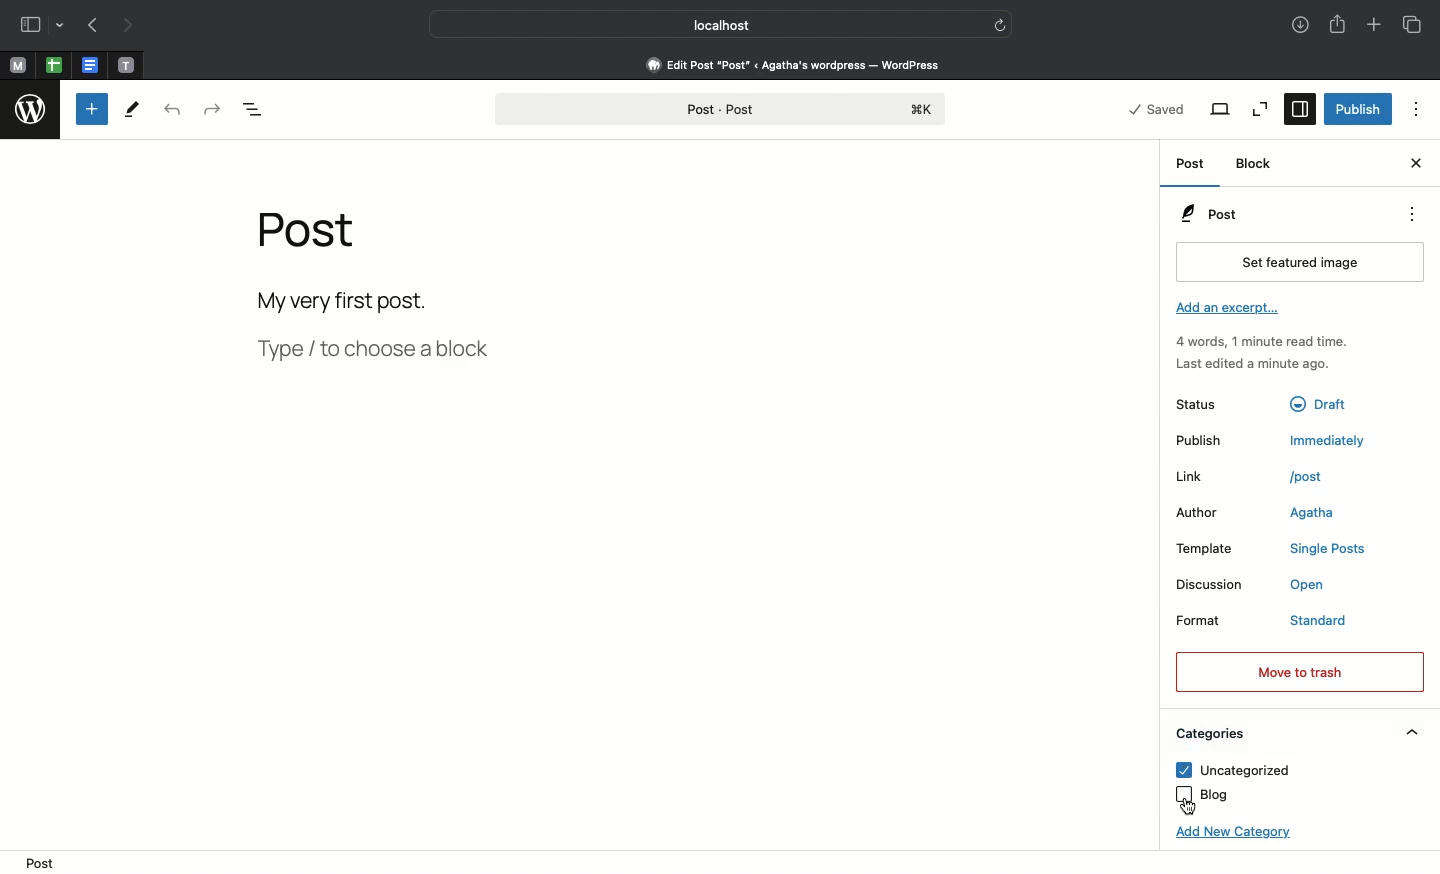 This screenshot has width=1440, height=874. What do you see at coordinates (1158, 107) in the screenshot?
I see `Saved` at bounding box center [1158, 107].